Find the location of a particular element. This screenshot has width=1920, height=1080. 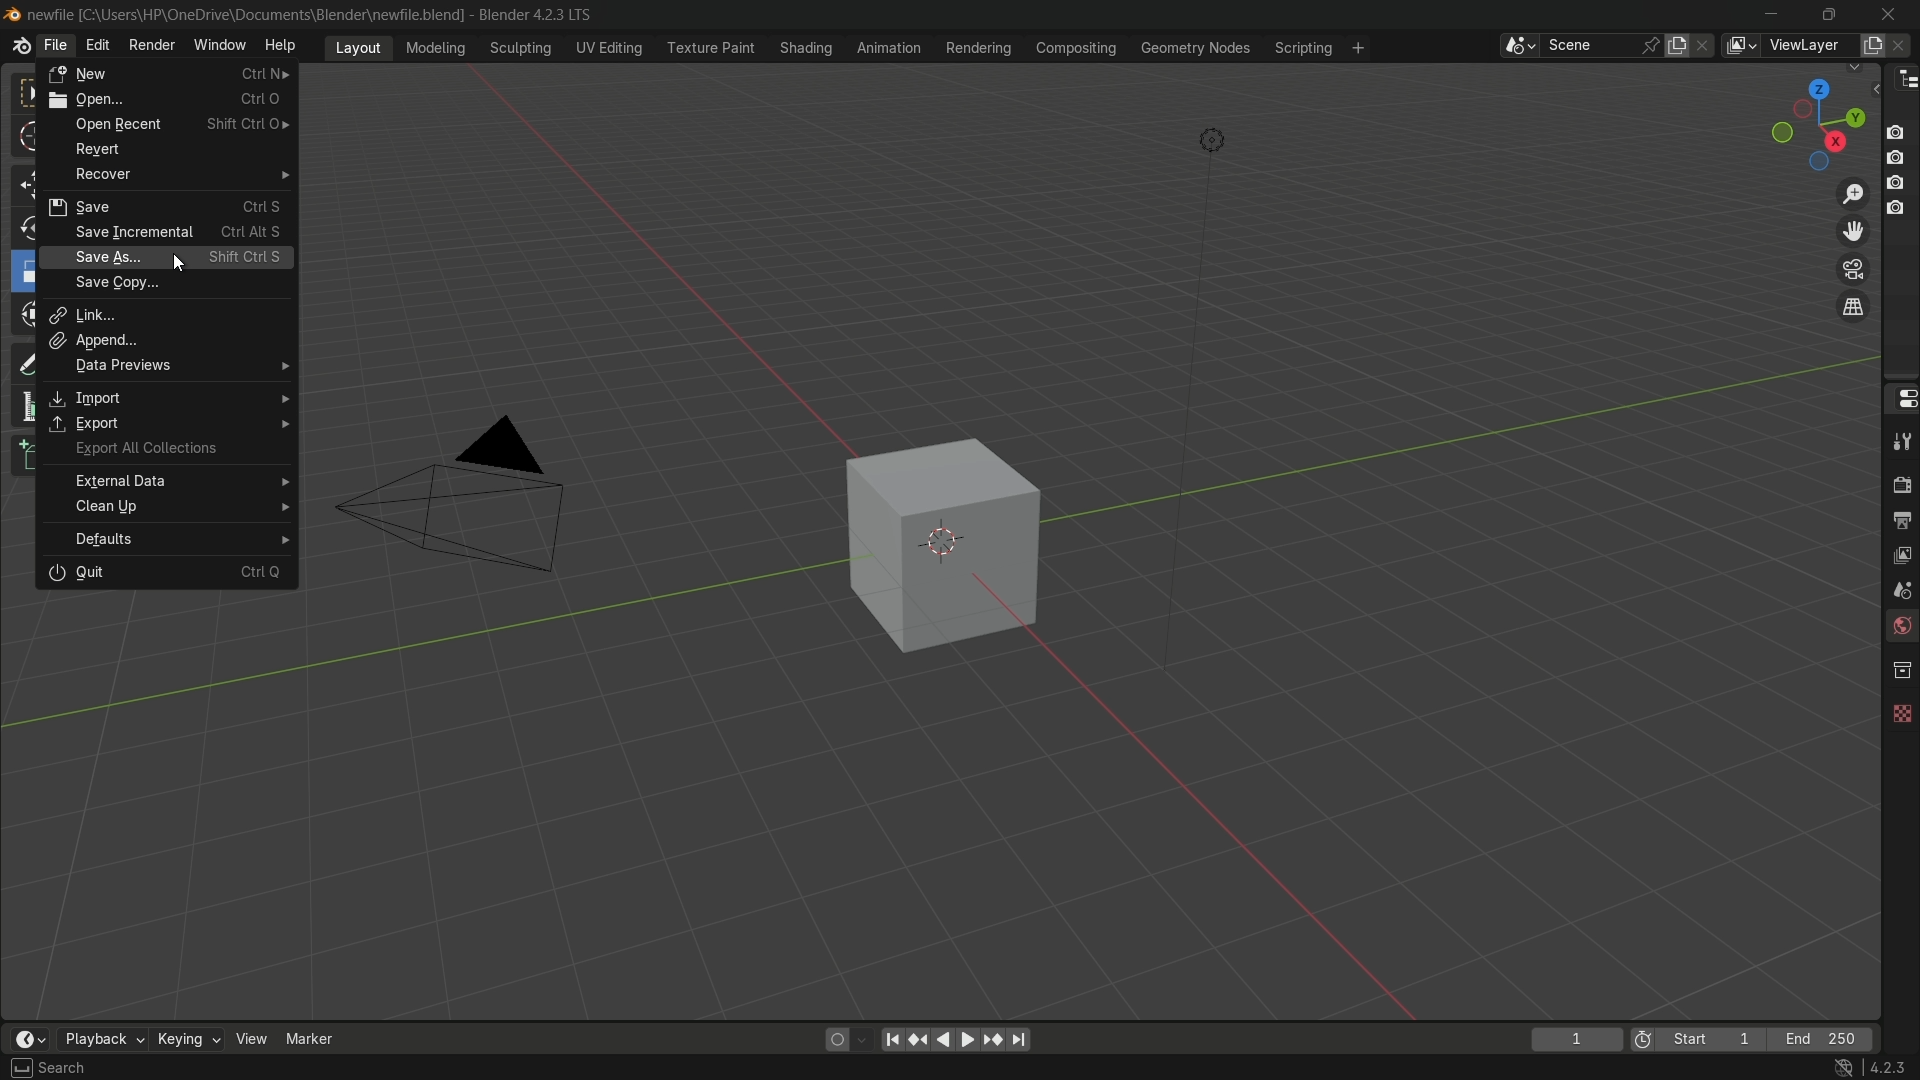

export is located at coordinates (165, 424).